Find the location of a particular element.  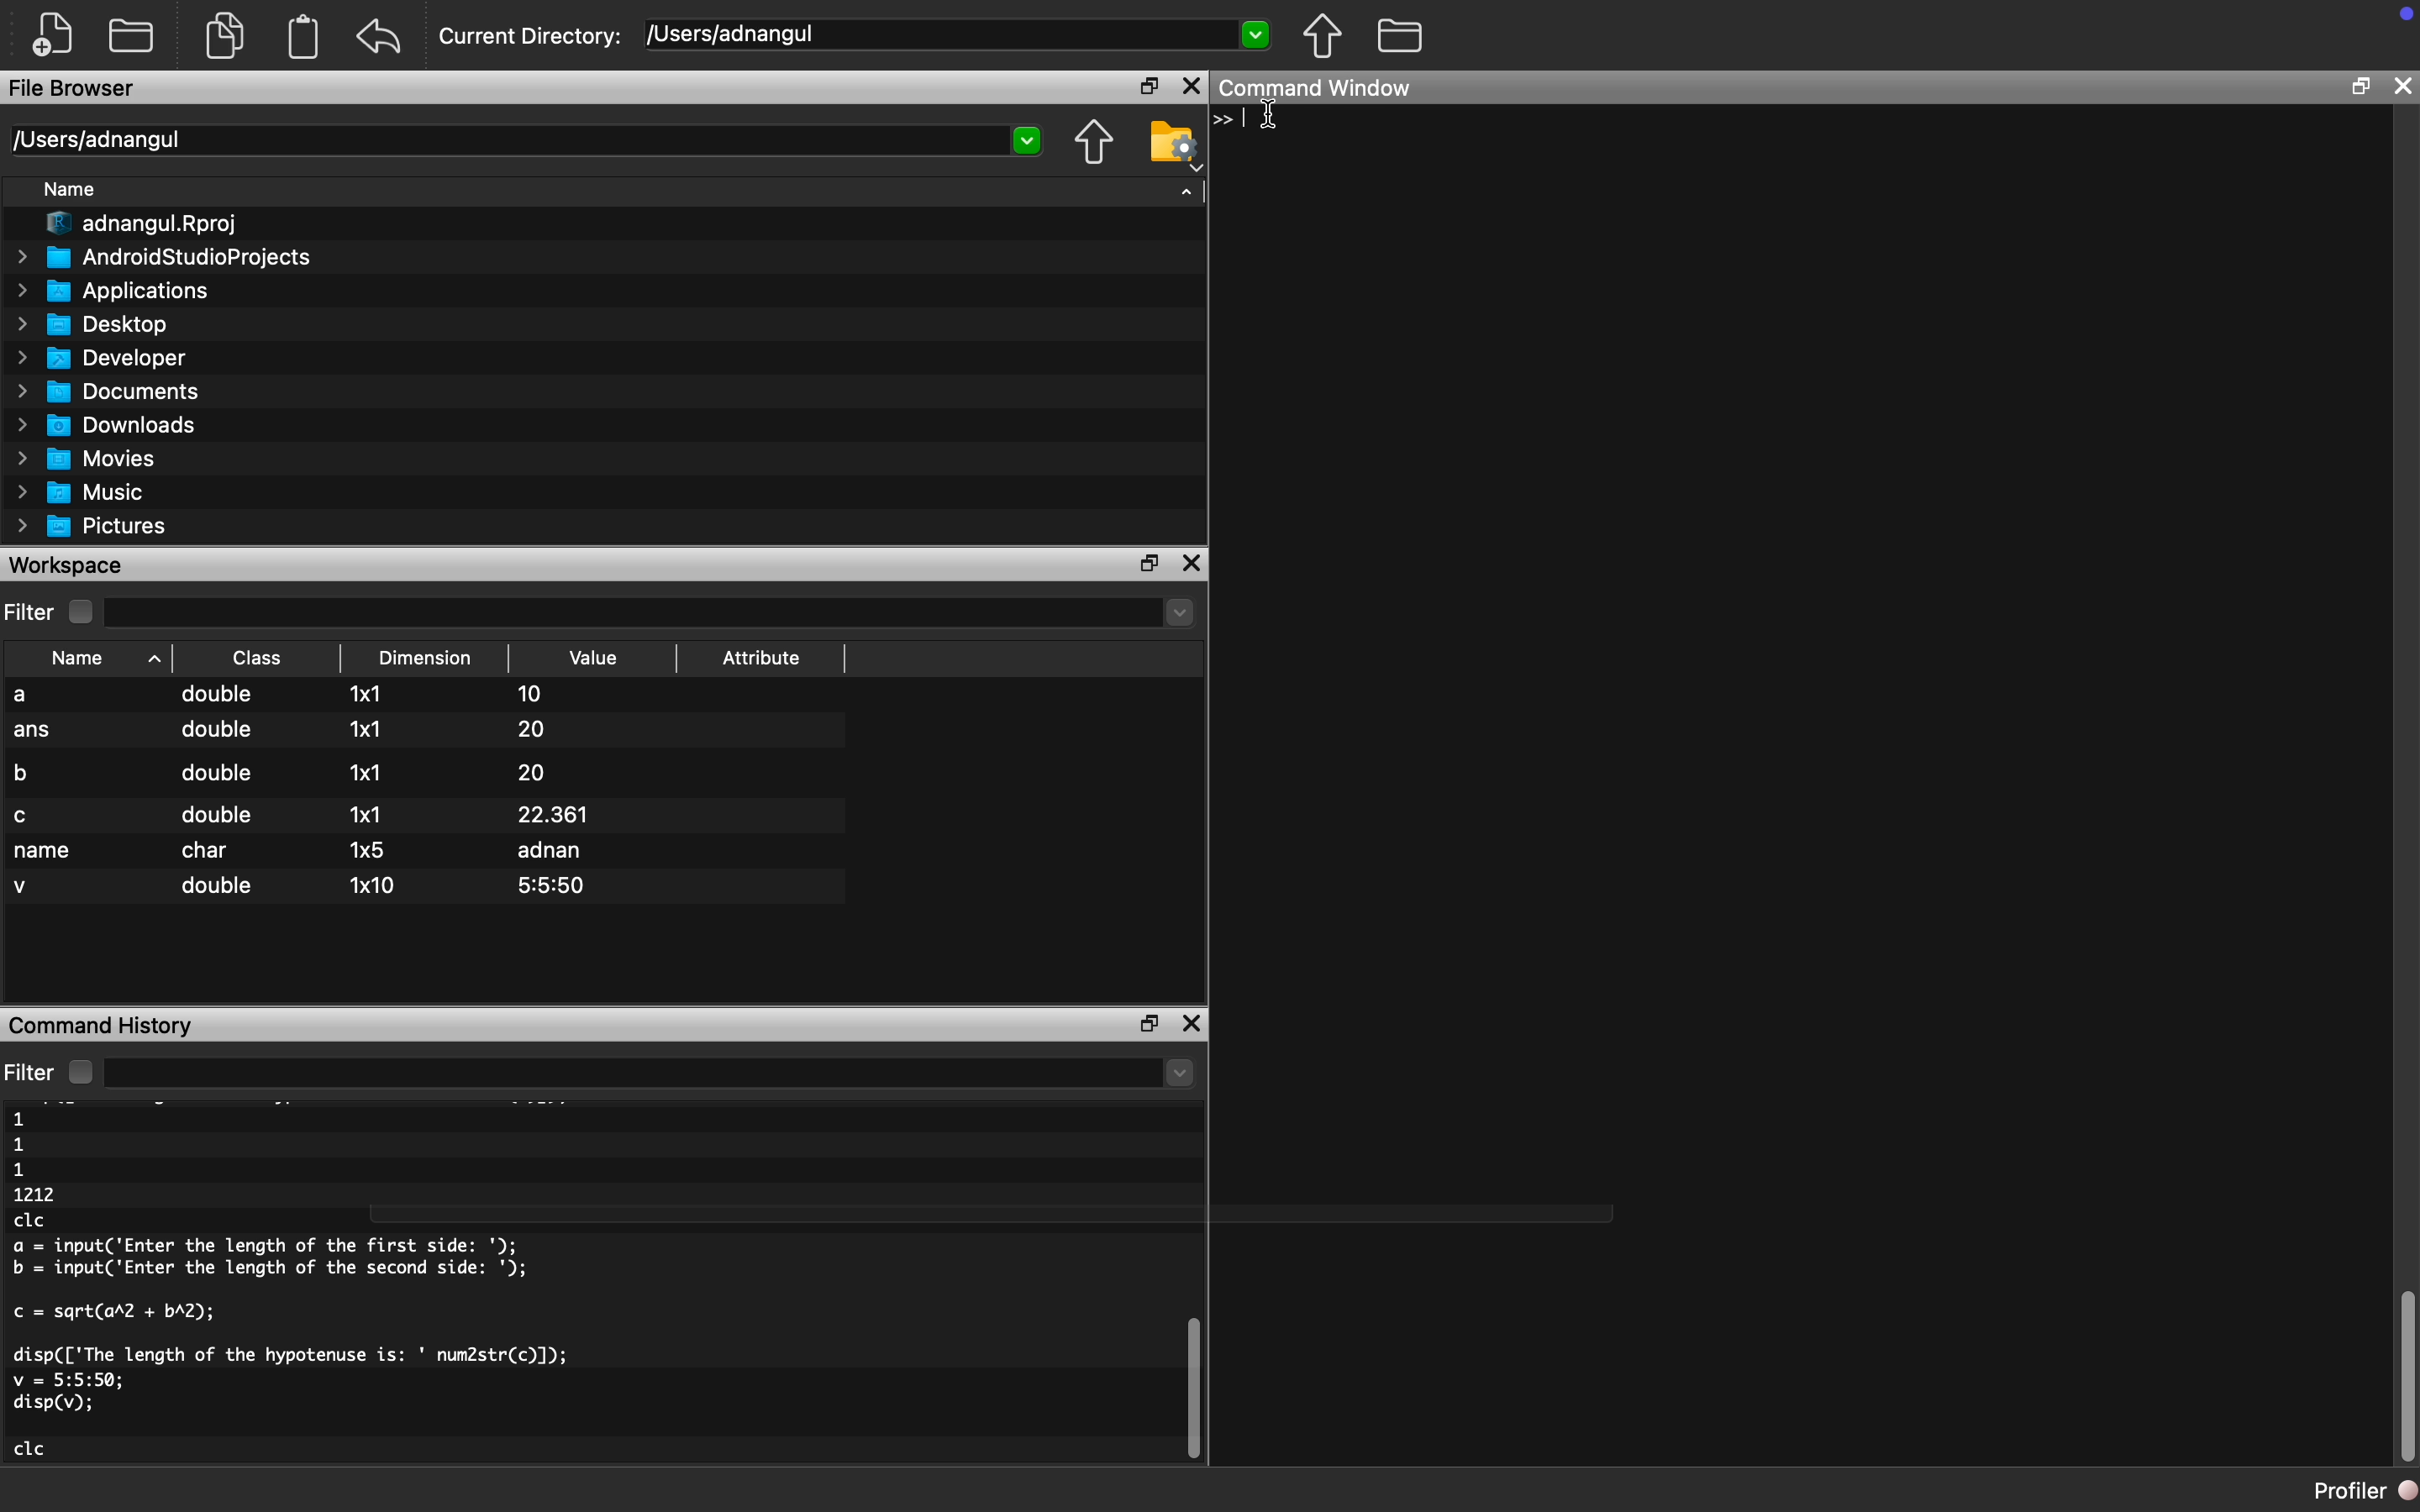

Workspace is located at coordinates (69, 564).